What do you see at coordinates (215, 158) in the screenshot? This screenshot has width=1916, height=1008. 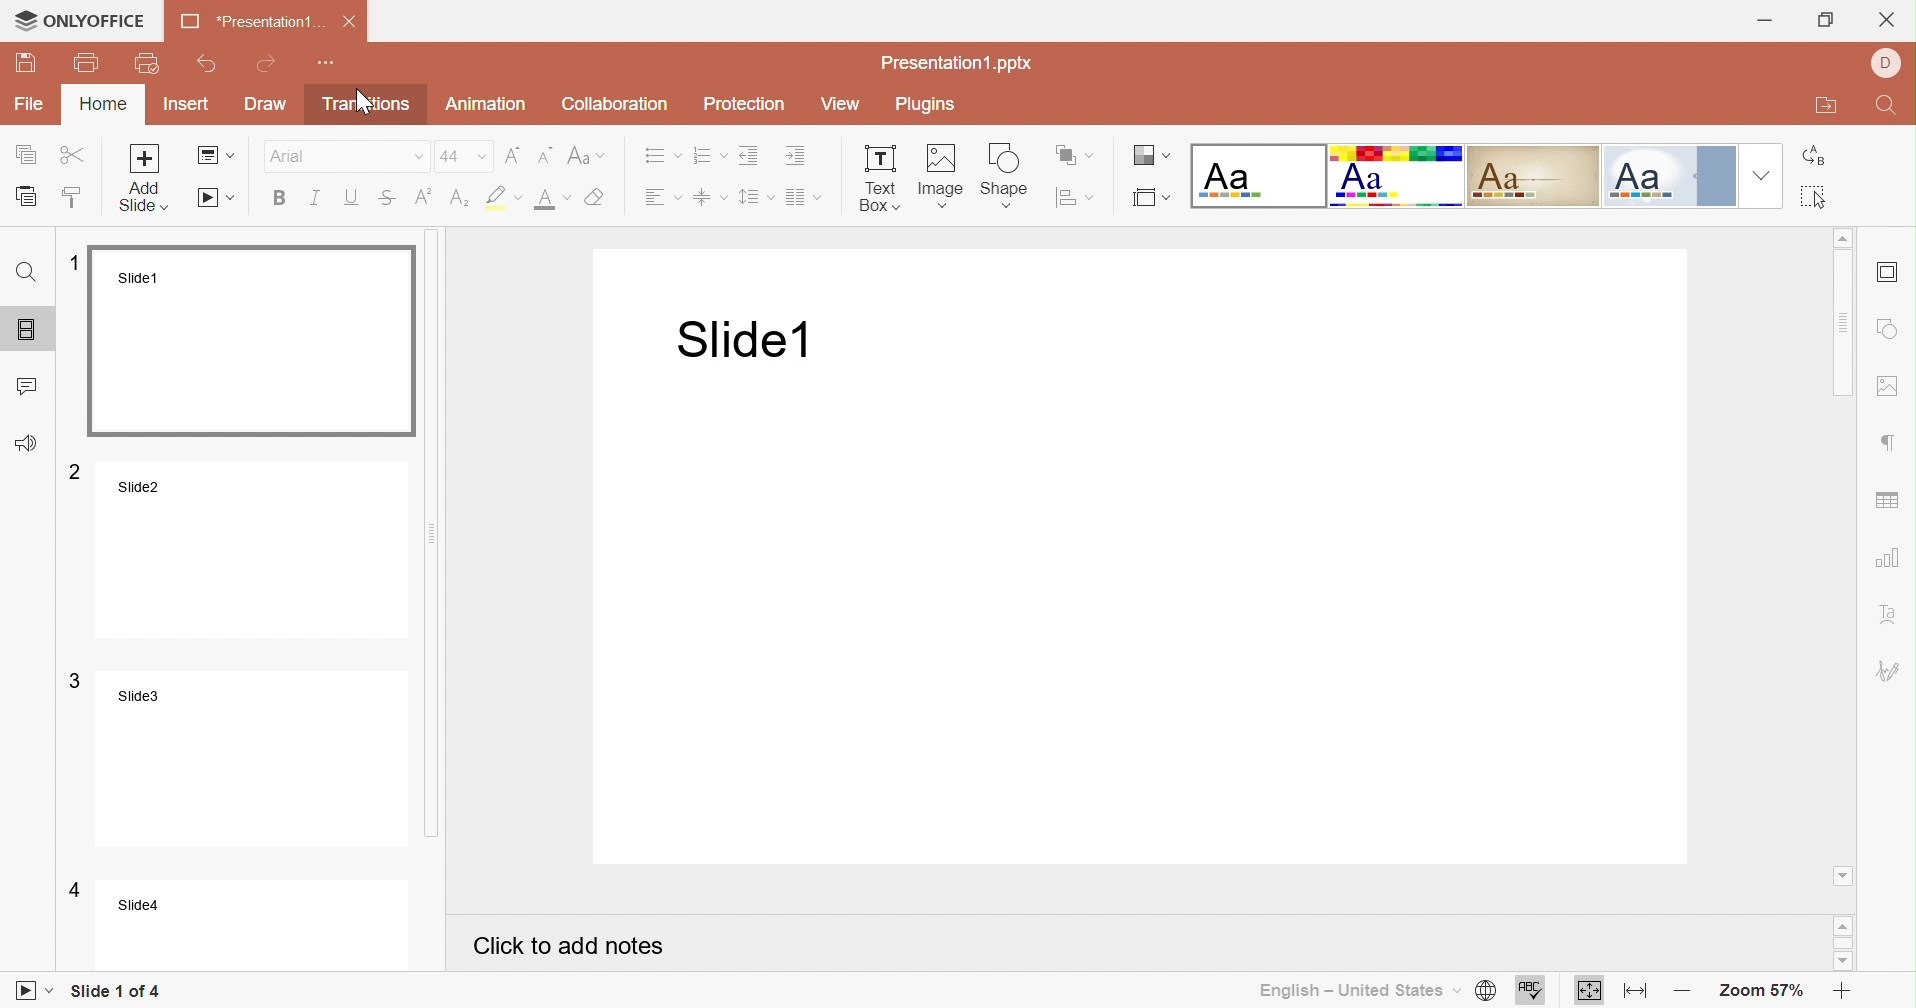 I see `Change slide layout` at bounding box center [215, 158].